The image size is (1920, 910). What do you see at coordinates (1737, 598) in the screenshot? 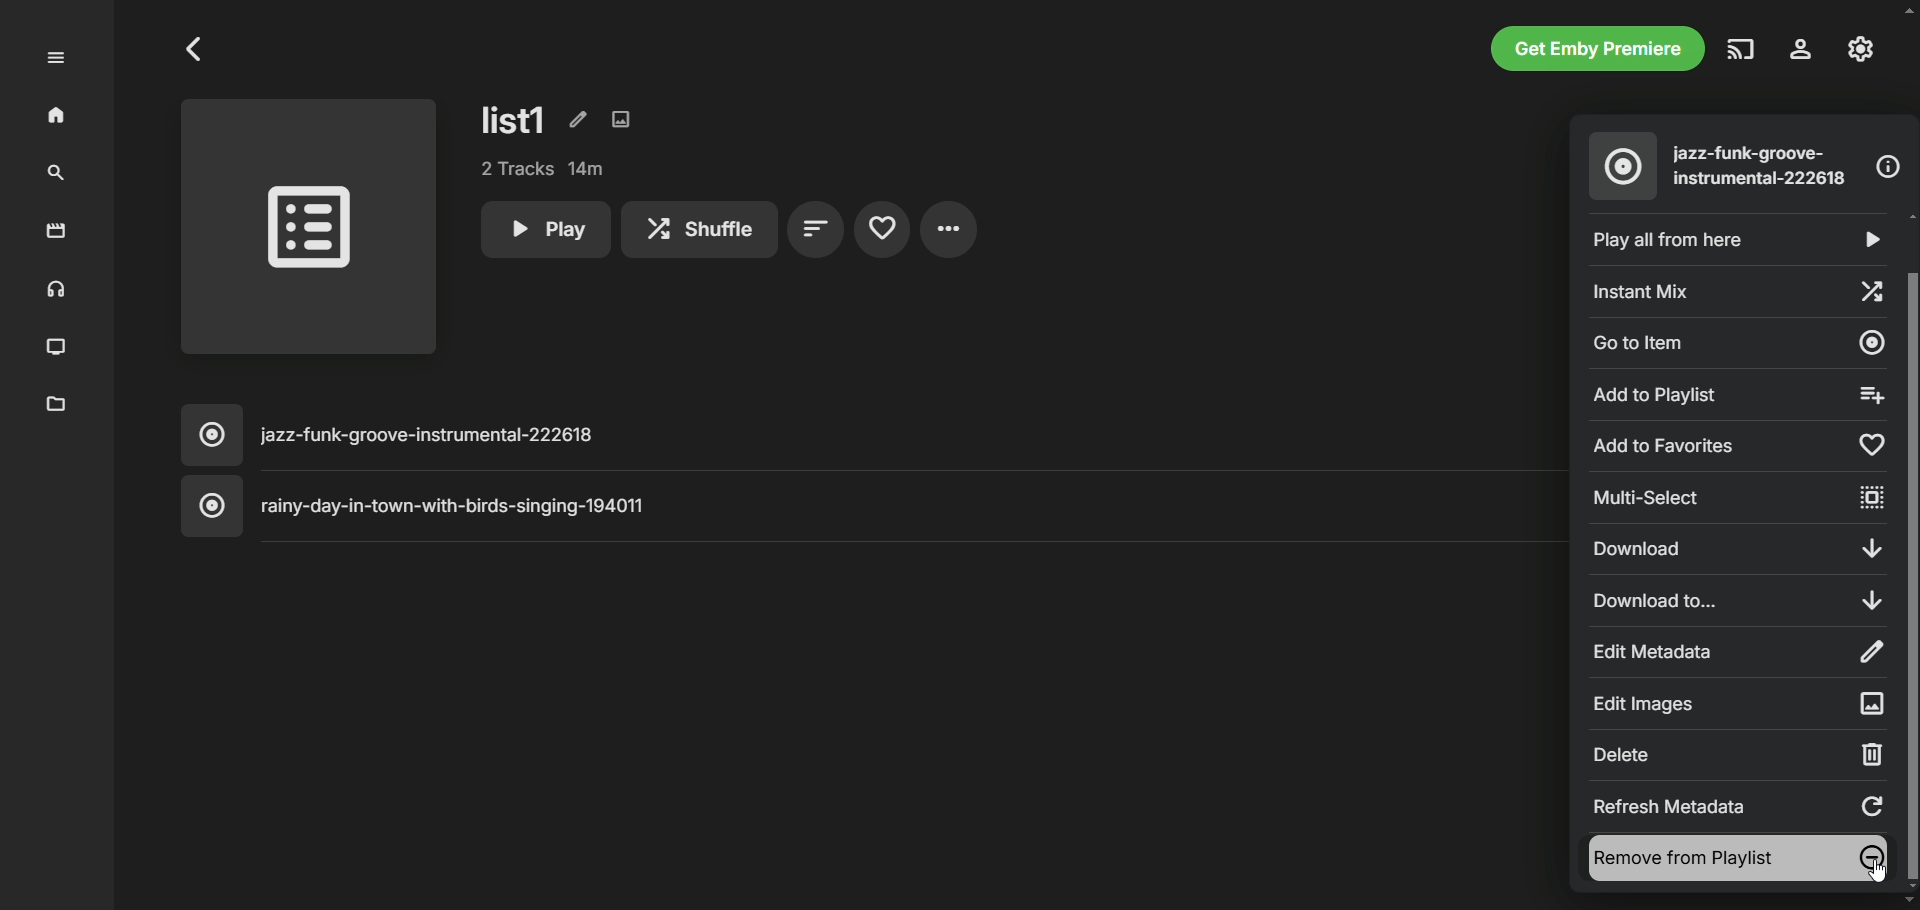
I see `download to` at bounding box center [1737, 598].